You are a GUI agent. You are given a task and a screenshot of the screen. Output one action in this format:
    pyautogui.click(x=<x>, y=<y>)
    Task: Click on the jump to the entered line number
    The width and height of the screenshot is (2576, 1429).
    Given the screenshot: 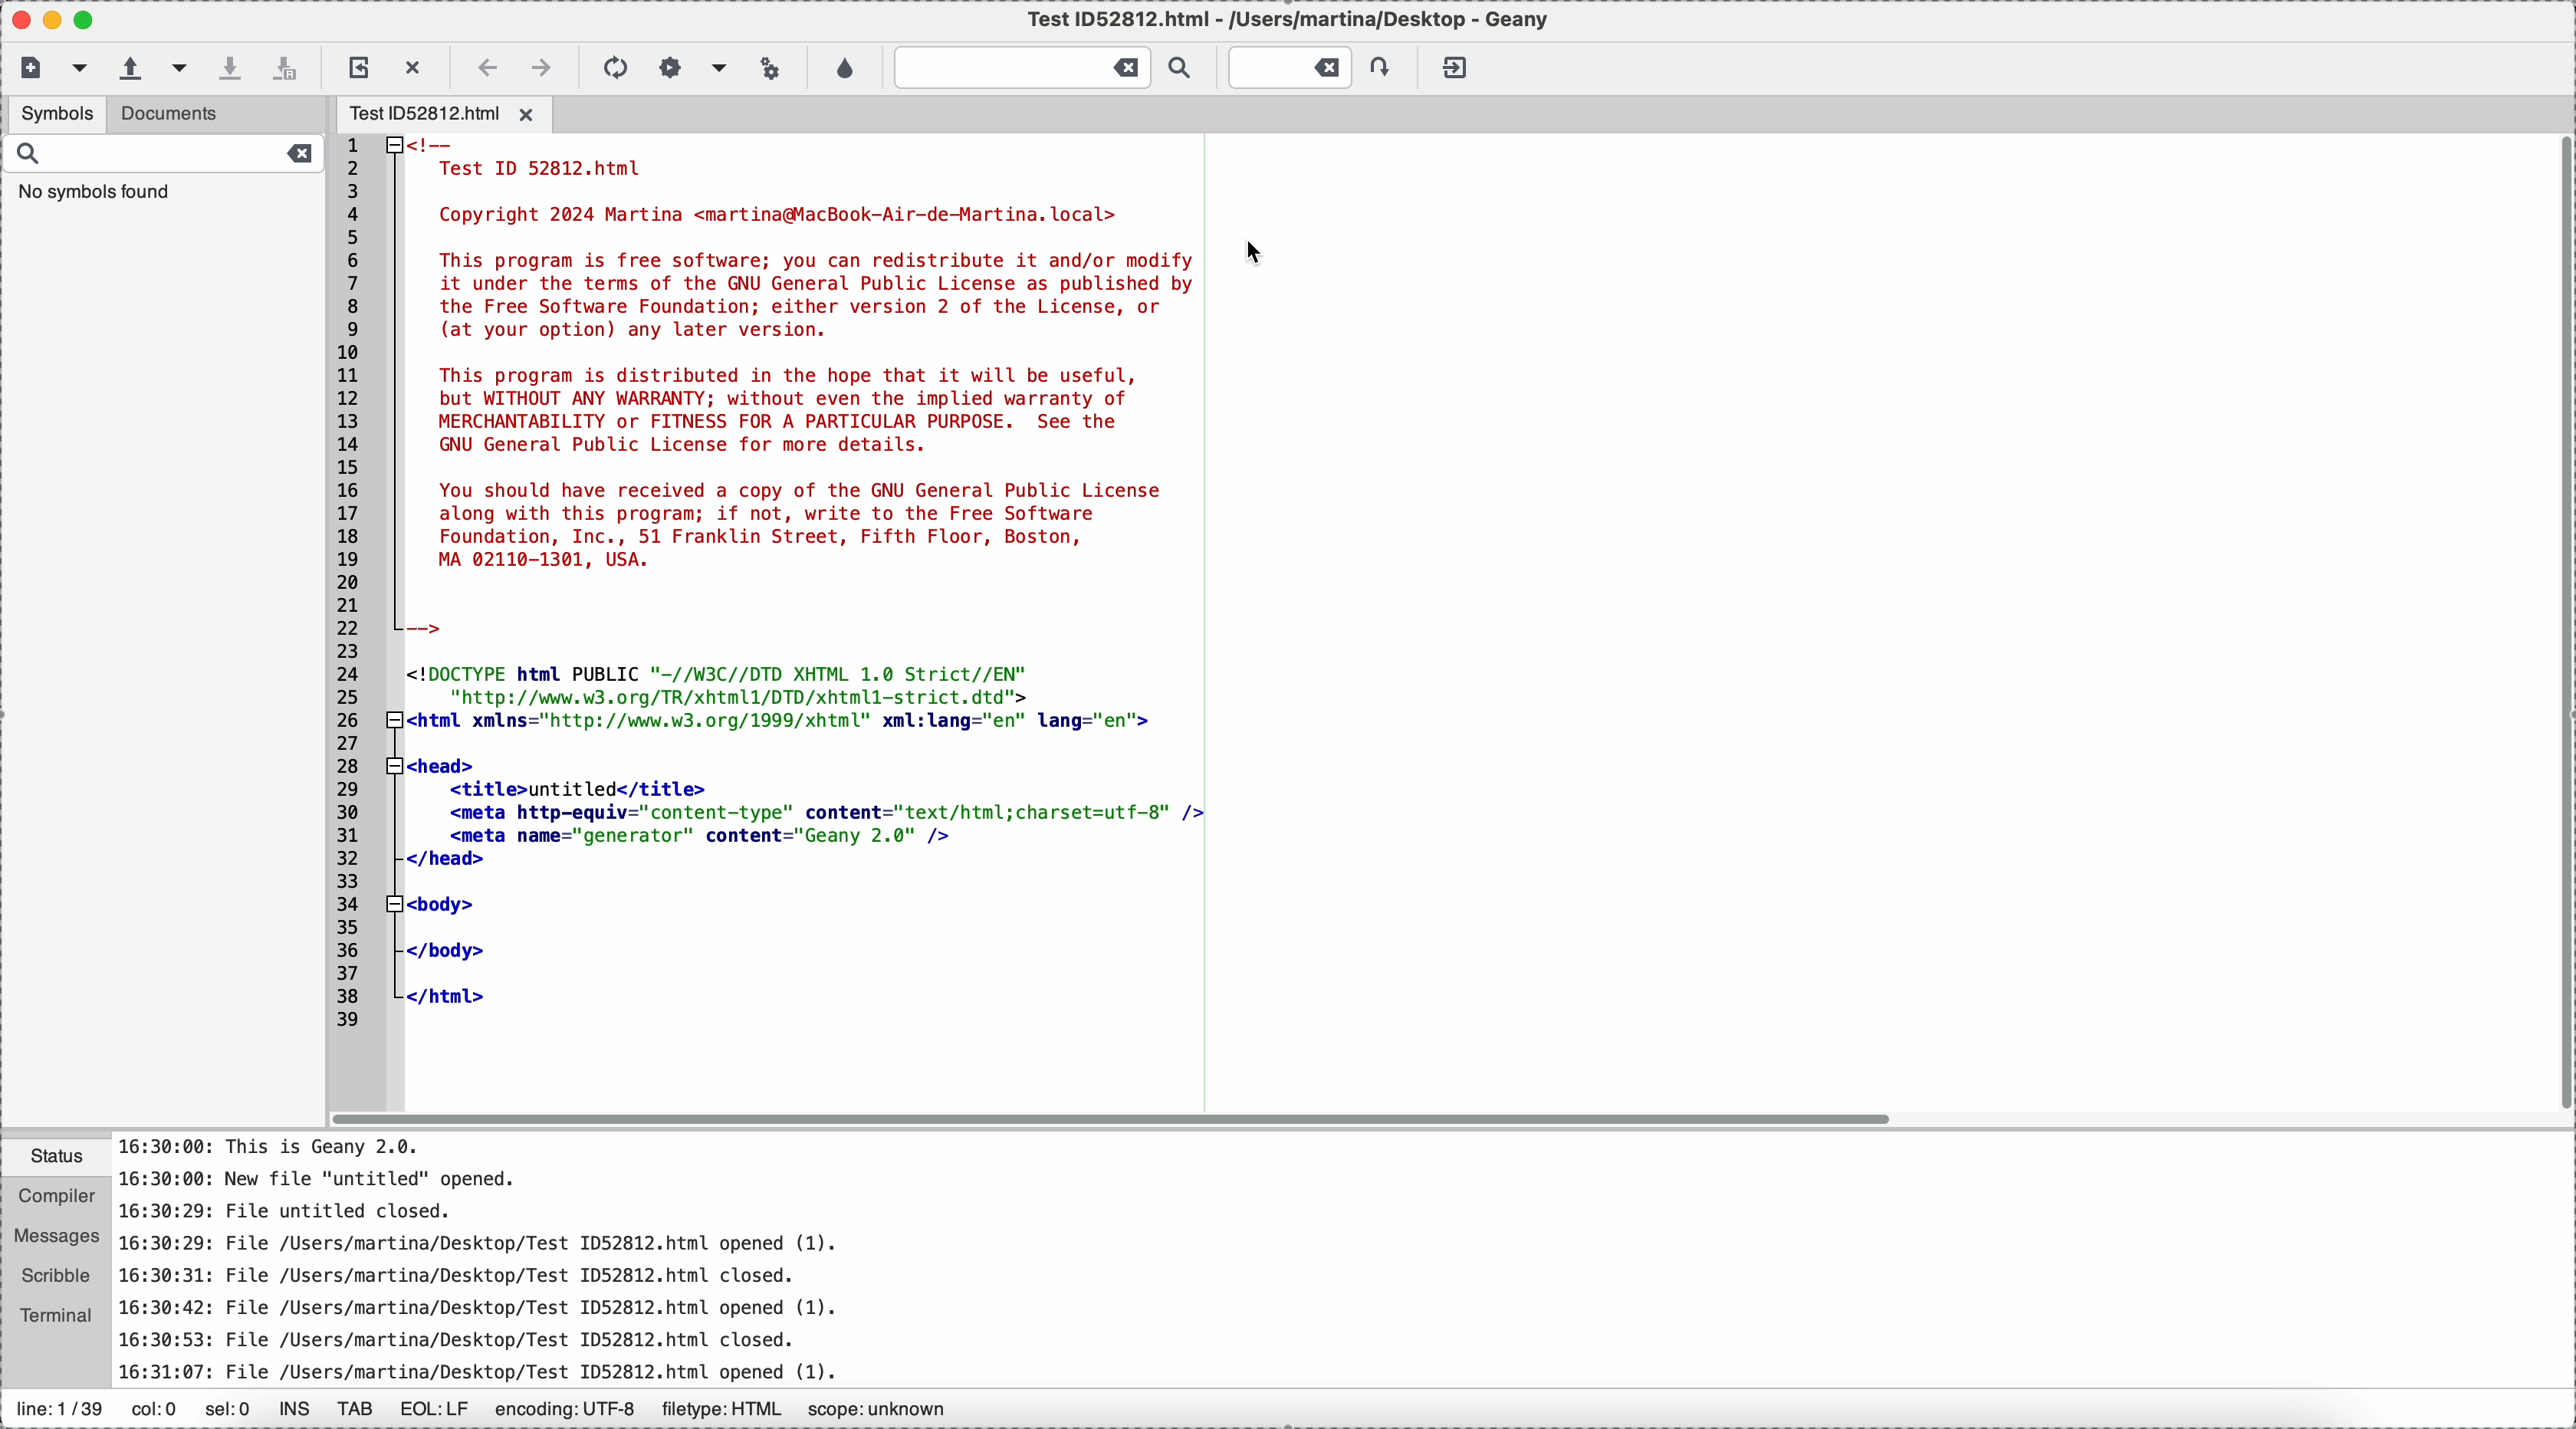 What is the action you would take?
    pyautogui.click(x=1302, y=67)
    